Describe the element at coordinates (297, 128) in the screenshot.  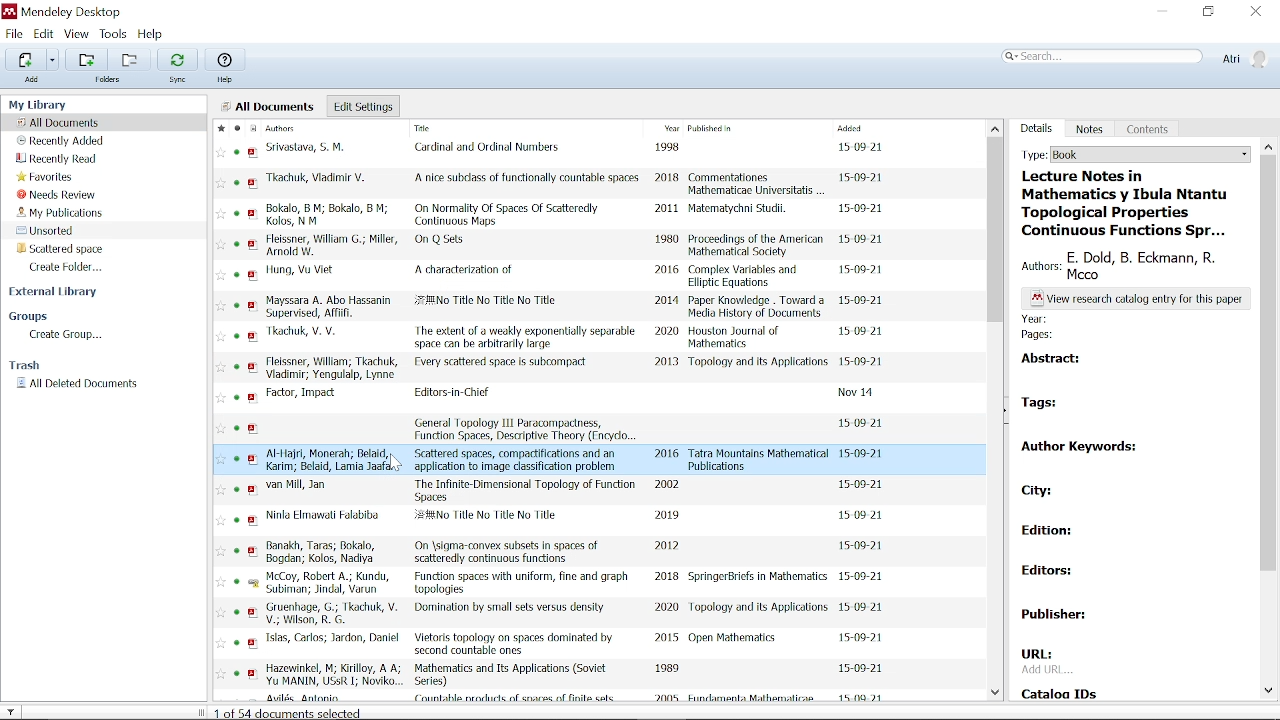
I see `Authors` at that location.